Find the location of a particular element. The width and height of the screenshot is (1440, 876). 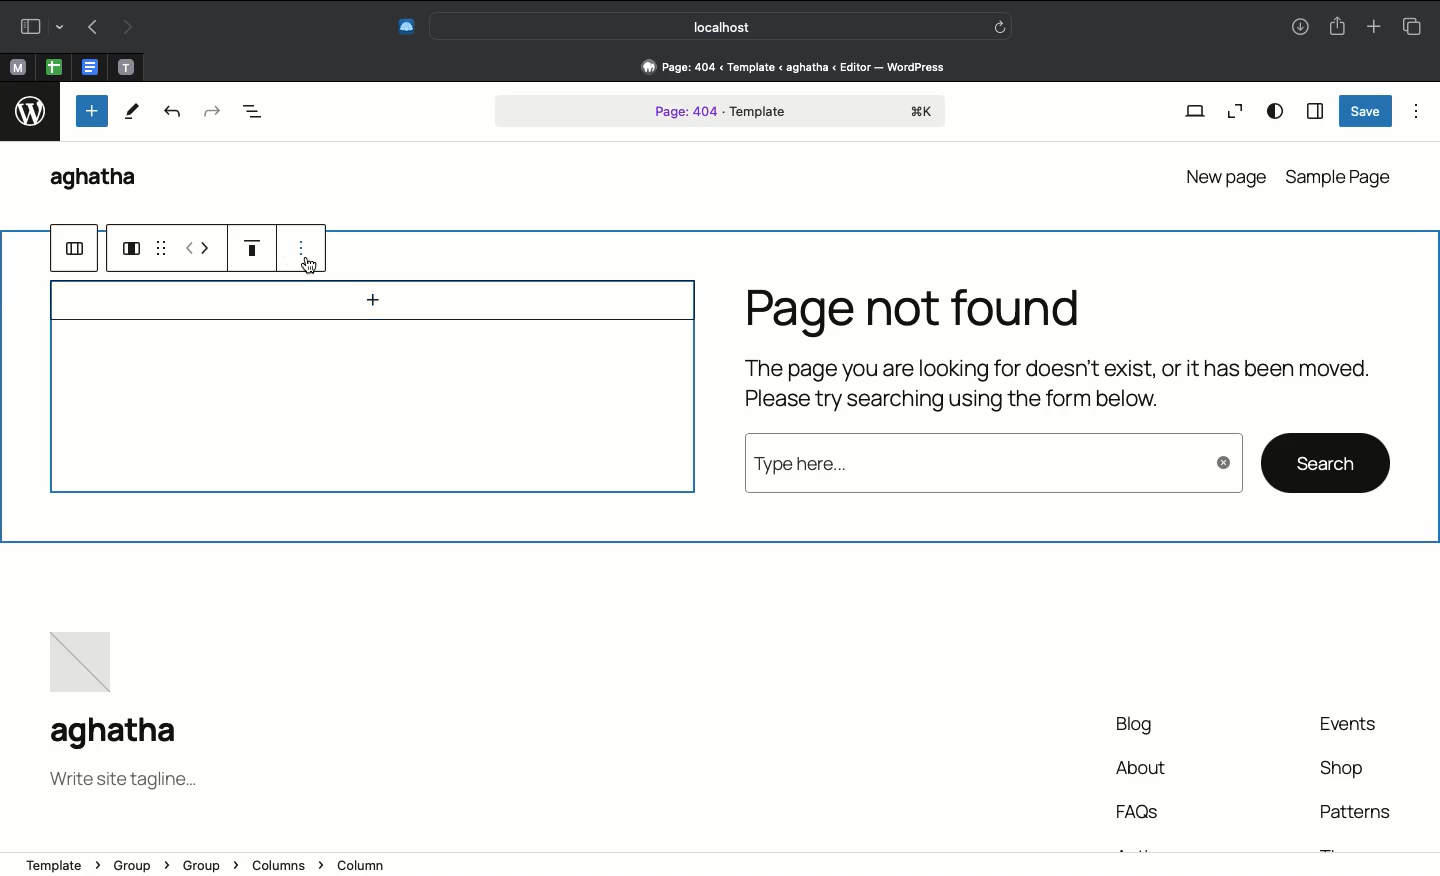

Image box is located at coordinates (370, 387).